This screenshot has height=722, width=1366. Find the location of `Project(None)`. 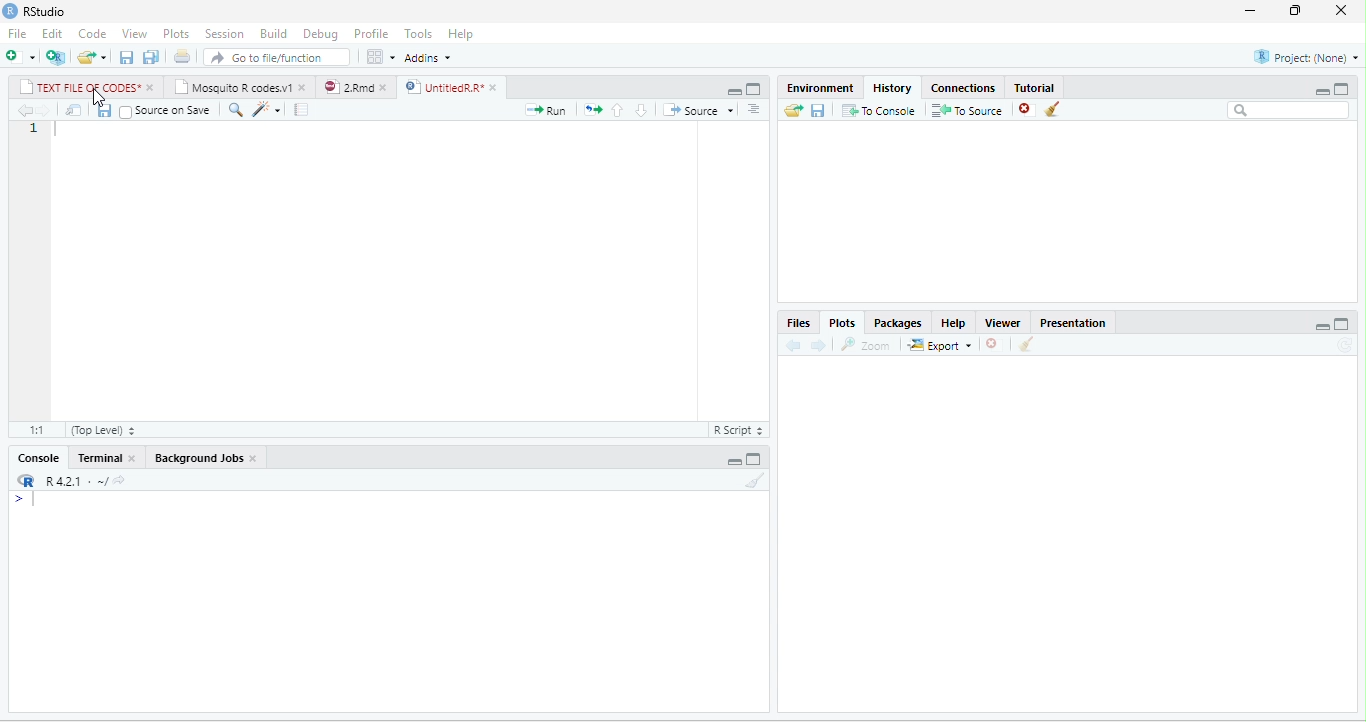

Project(None) is located at coordinates (1306, 57).